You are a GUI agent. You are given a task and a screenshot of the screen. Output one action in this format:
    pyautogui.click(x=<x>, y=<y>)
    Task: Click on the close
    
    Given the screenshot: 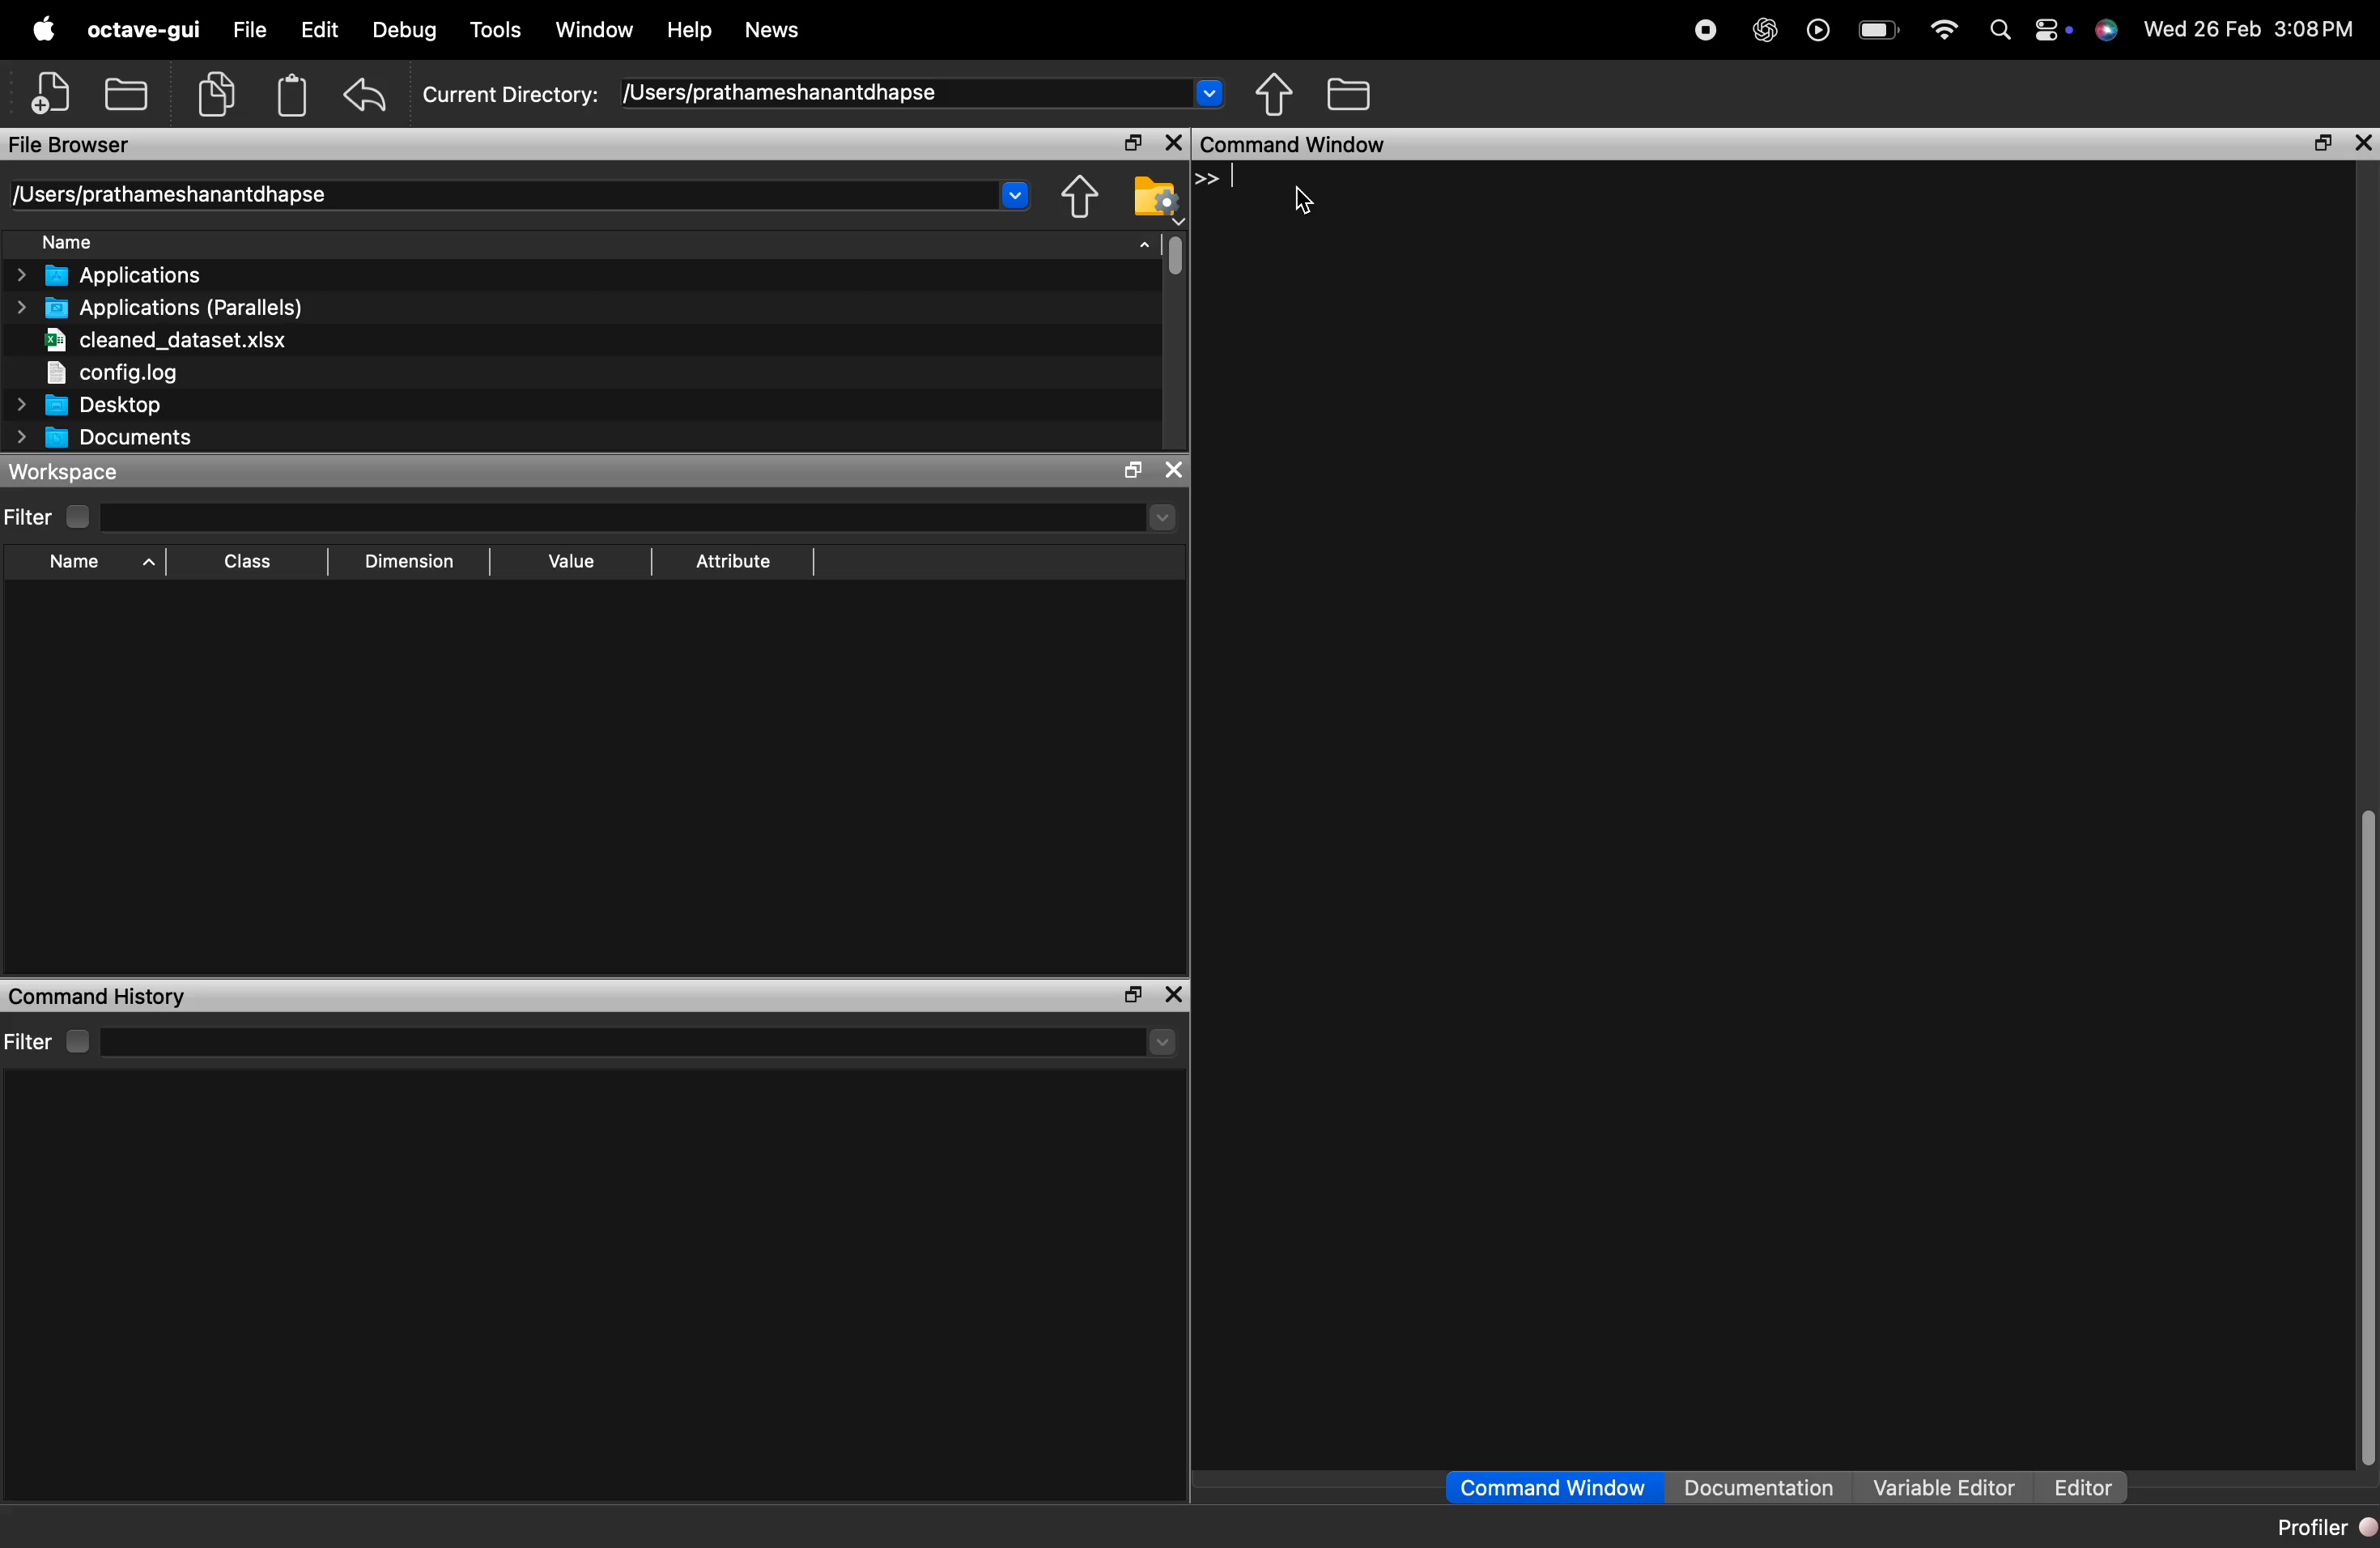 What is the action you would take?
    pyautogui.click(x=2361, y=145)
    